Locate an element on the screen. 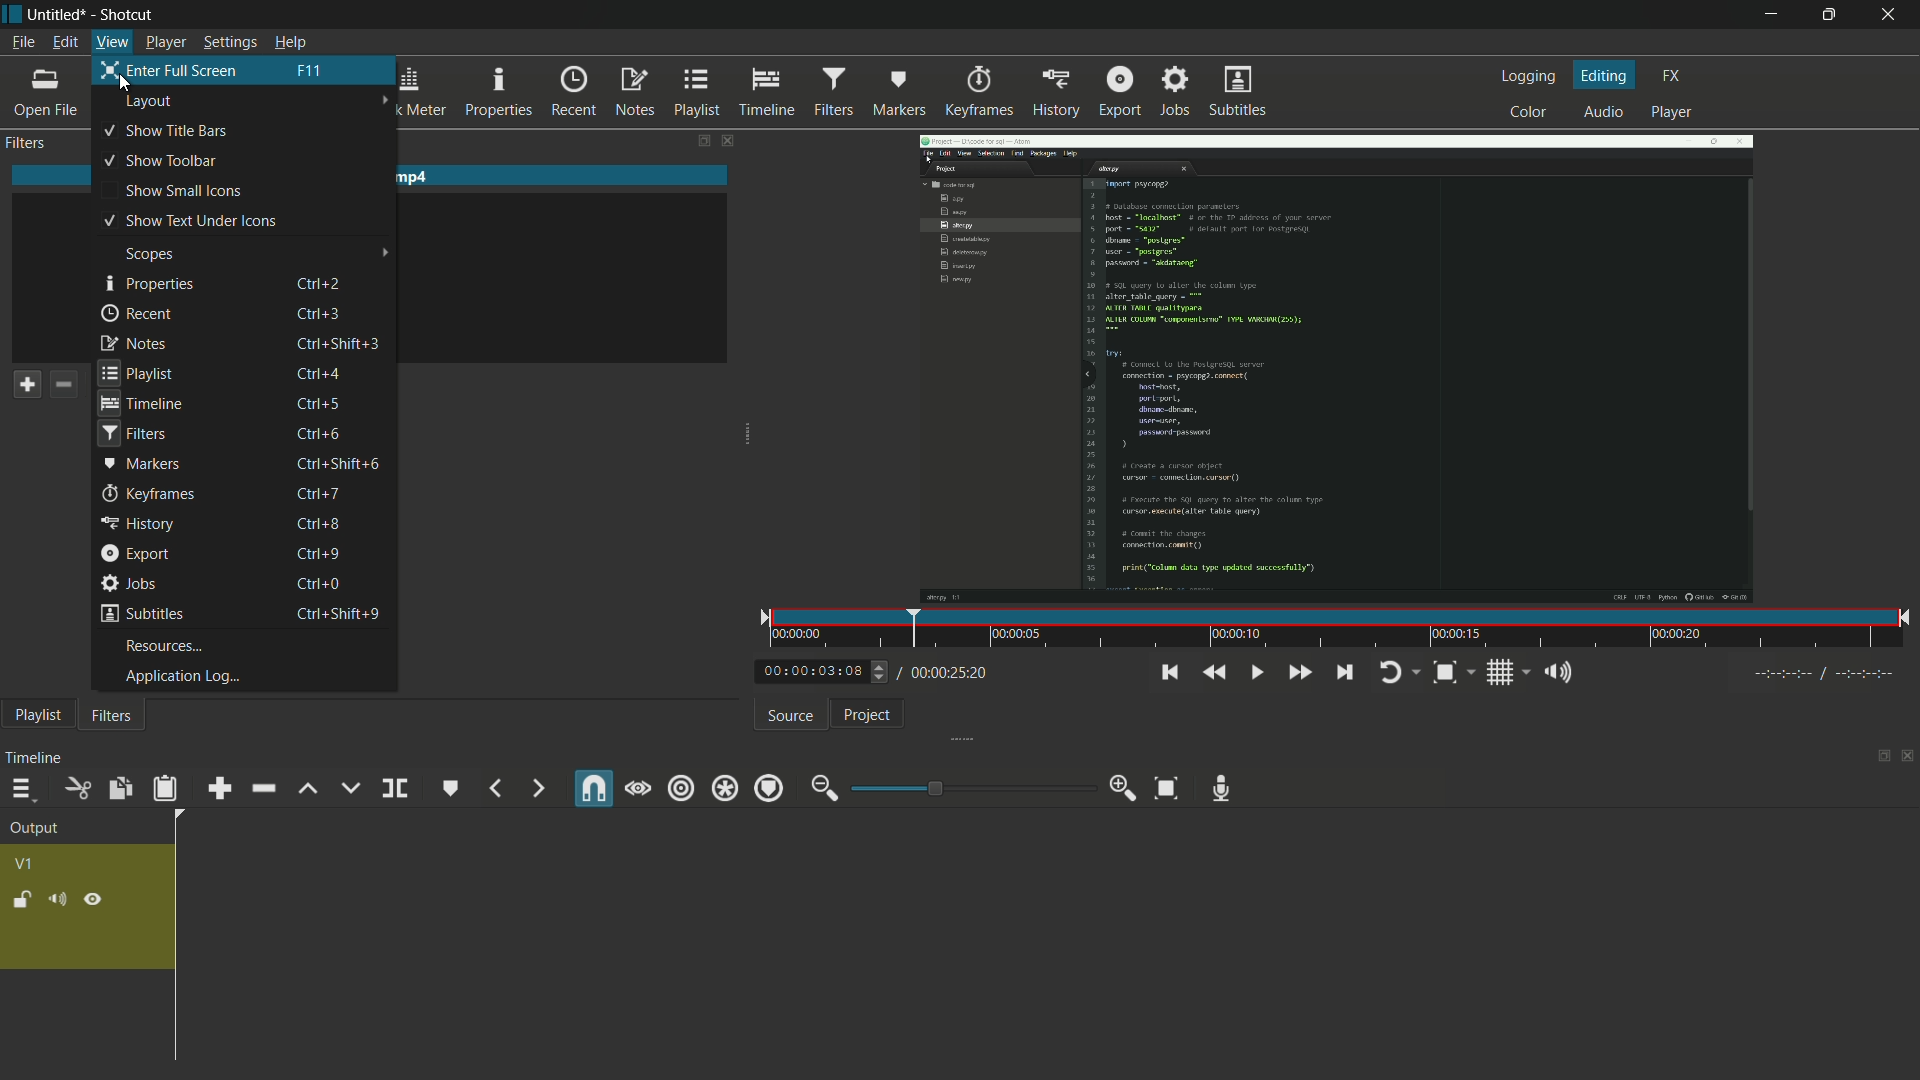 The image size is (1920, 1080). project is located at coordinates (872, 715).